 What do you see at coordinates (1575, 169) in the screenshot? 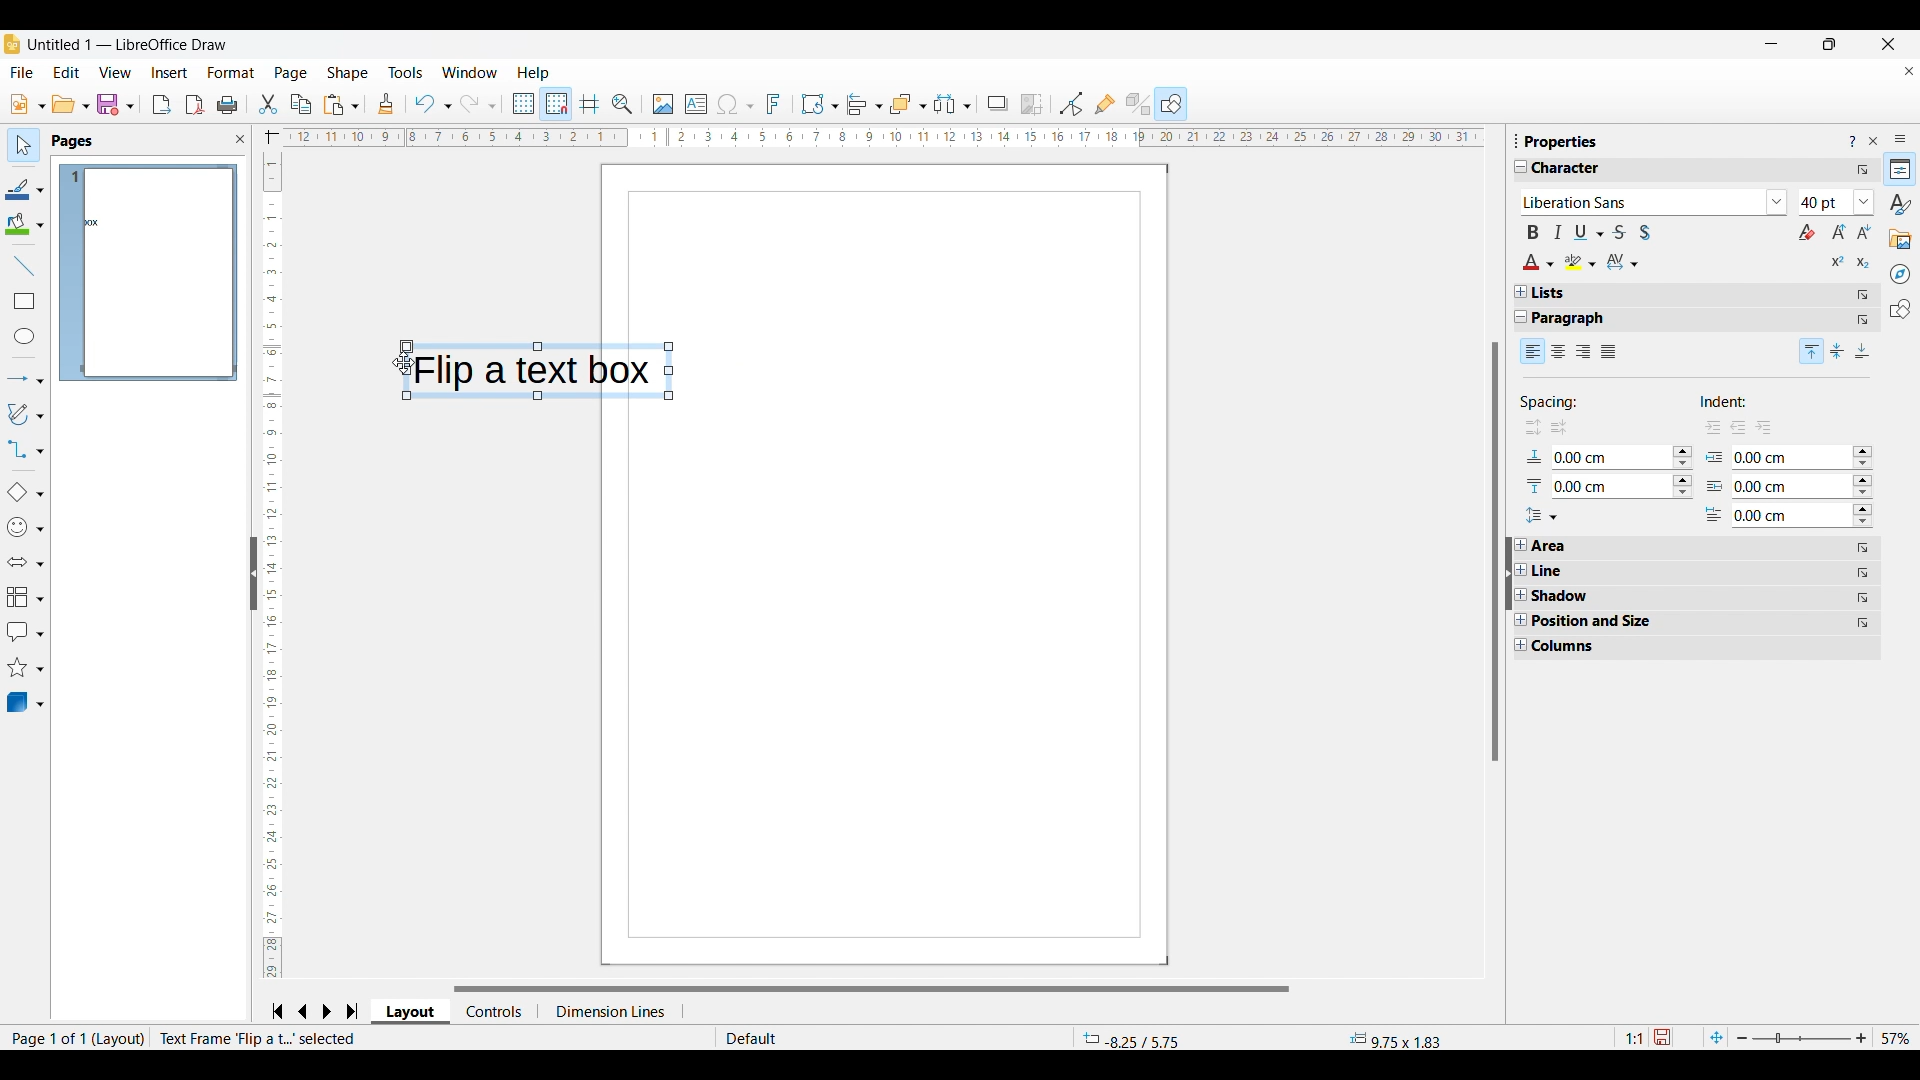
I see `character` at bounding box center [1575, 169].